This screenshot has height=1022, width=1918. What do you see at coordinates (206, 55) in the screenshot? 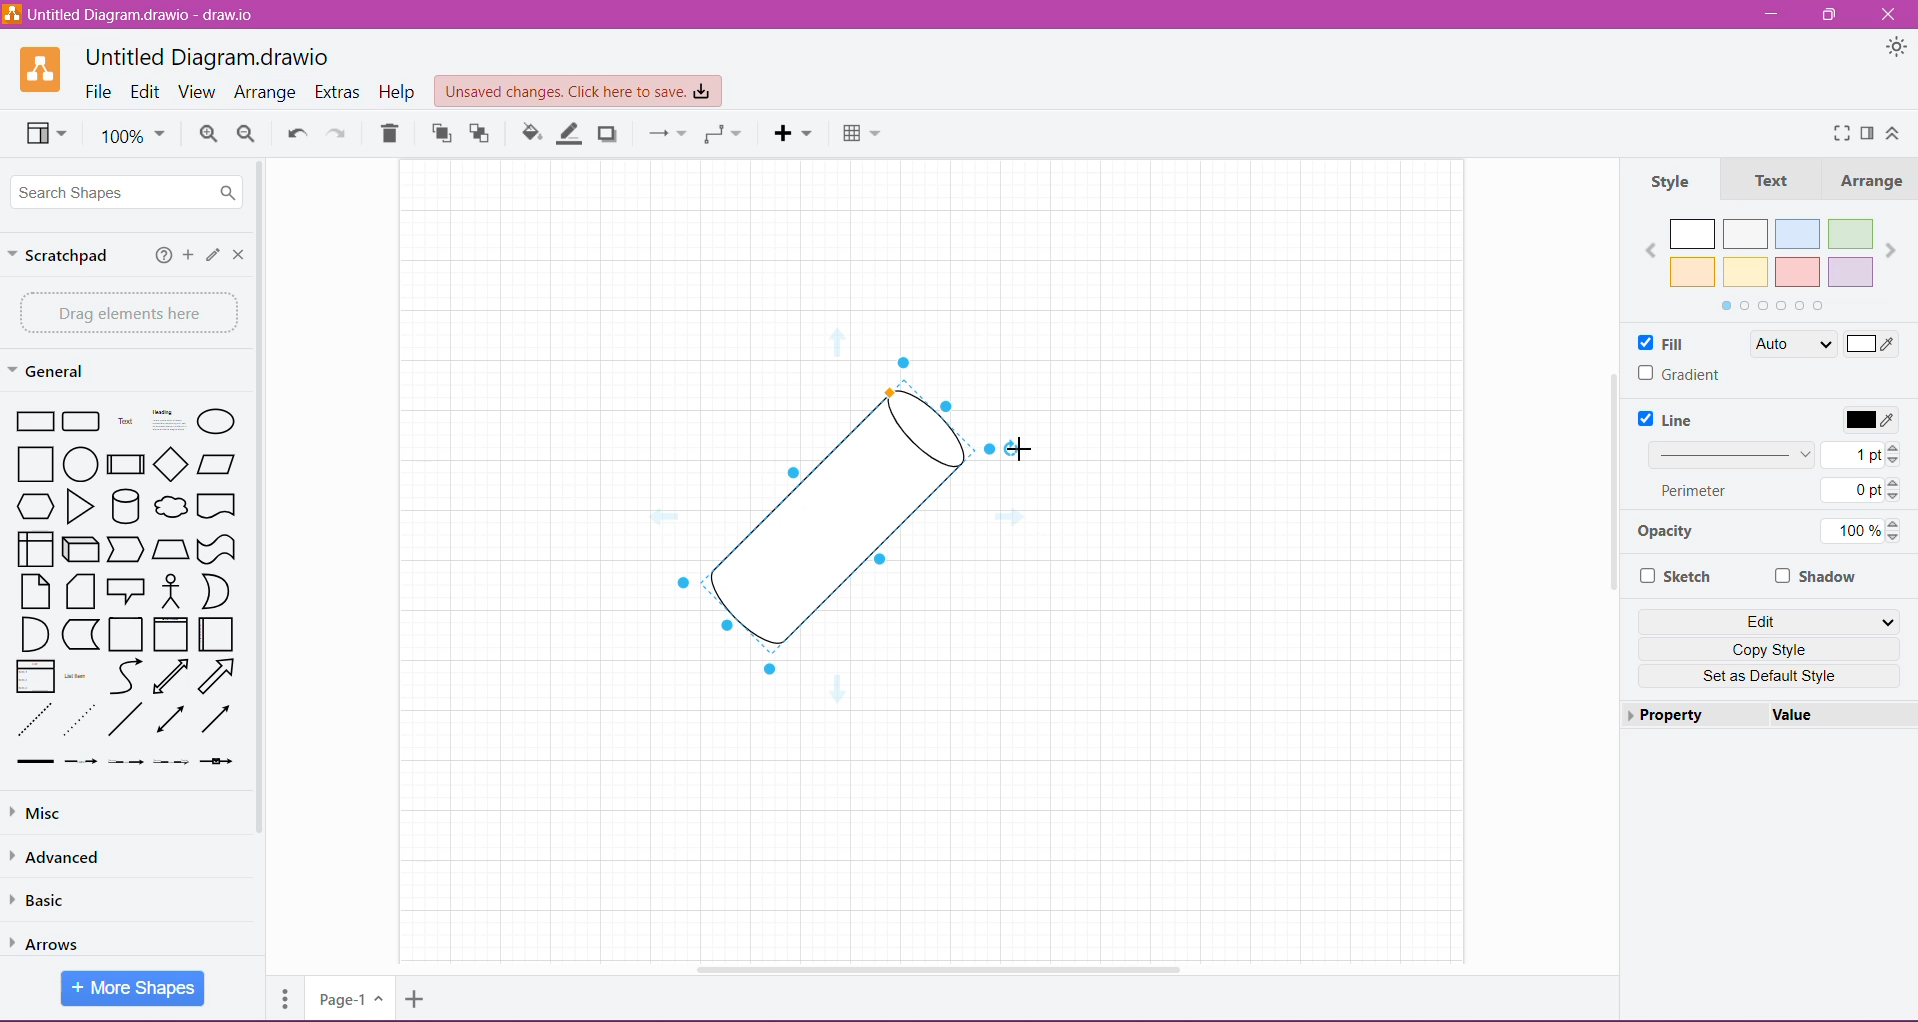
I see `Untitled Diagram.draw.io - draw.io` at bounding box center [206, 55].